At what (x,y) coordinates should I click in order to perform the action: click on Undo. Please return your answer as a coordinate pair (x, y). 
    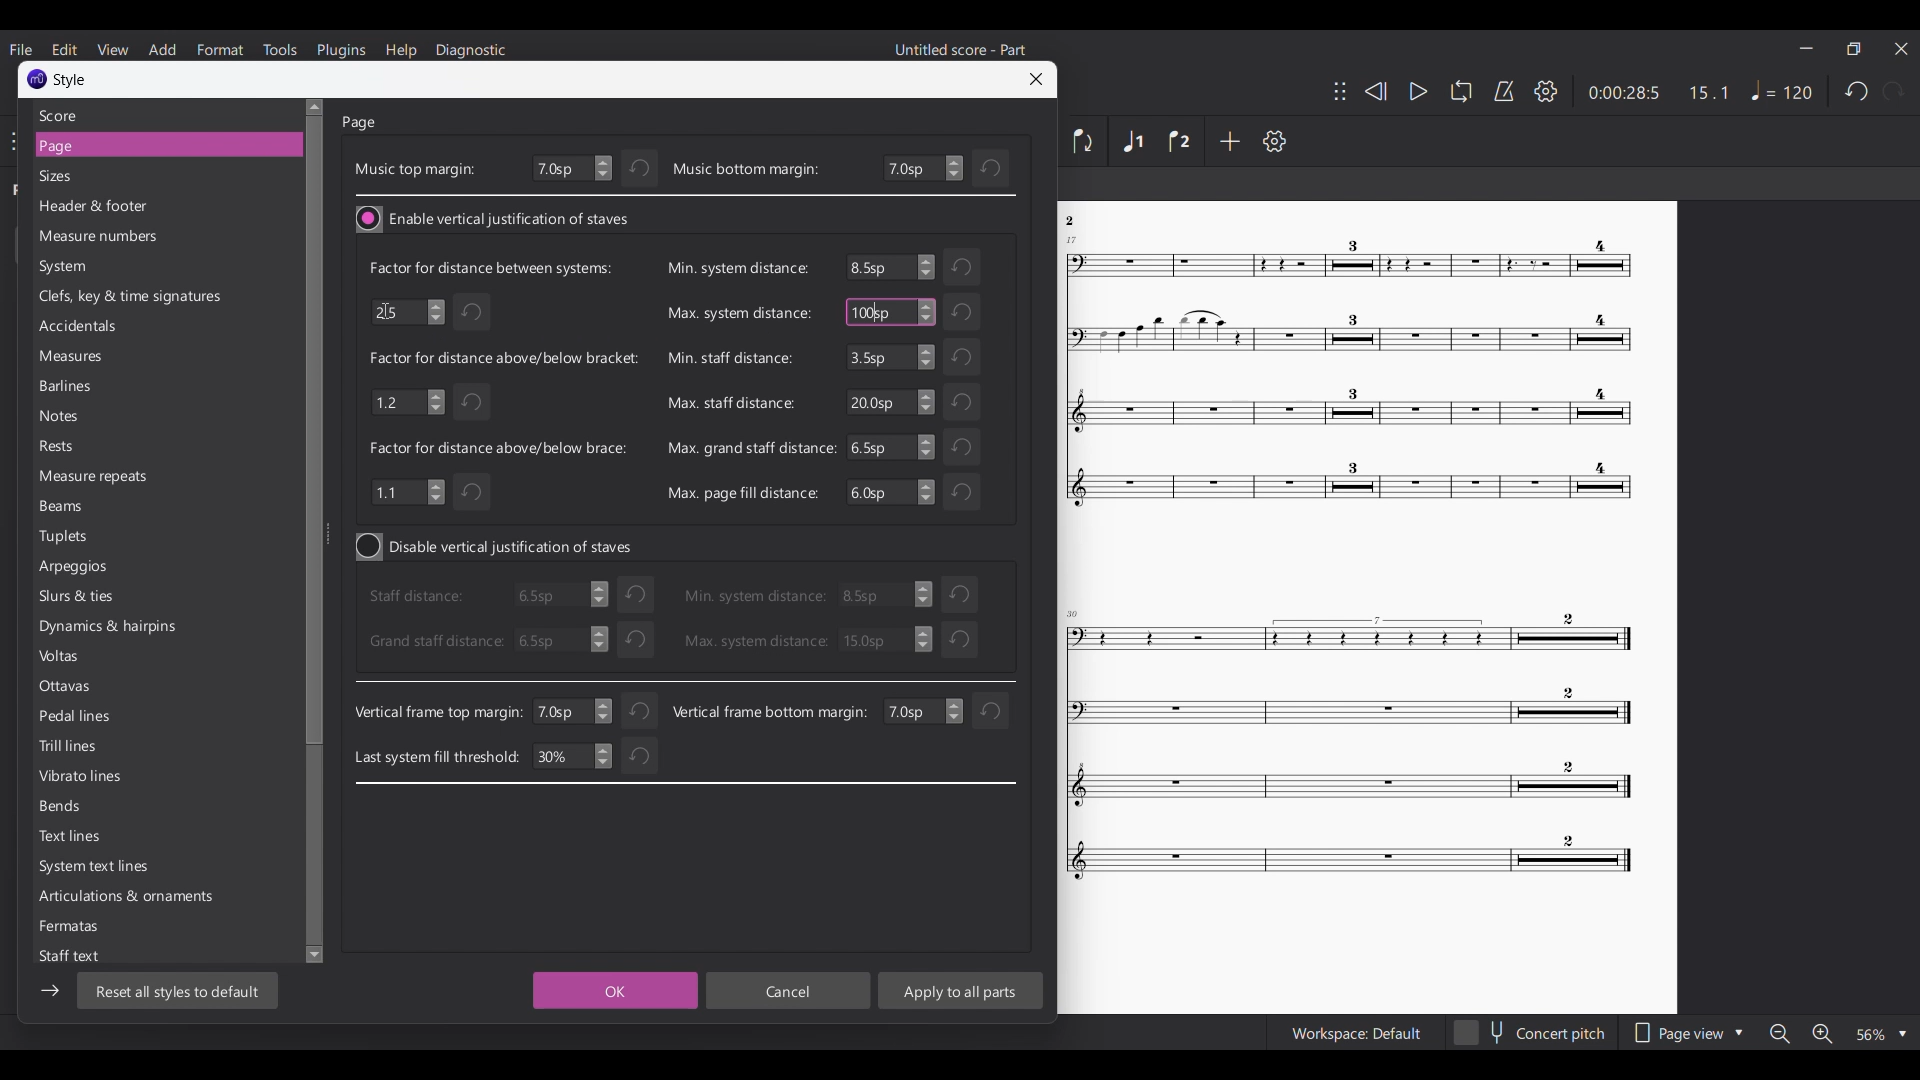
    Looking at the image, I should click on (962, 357).